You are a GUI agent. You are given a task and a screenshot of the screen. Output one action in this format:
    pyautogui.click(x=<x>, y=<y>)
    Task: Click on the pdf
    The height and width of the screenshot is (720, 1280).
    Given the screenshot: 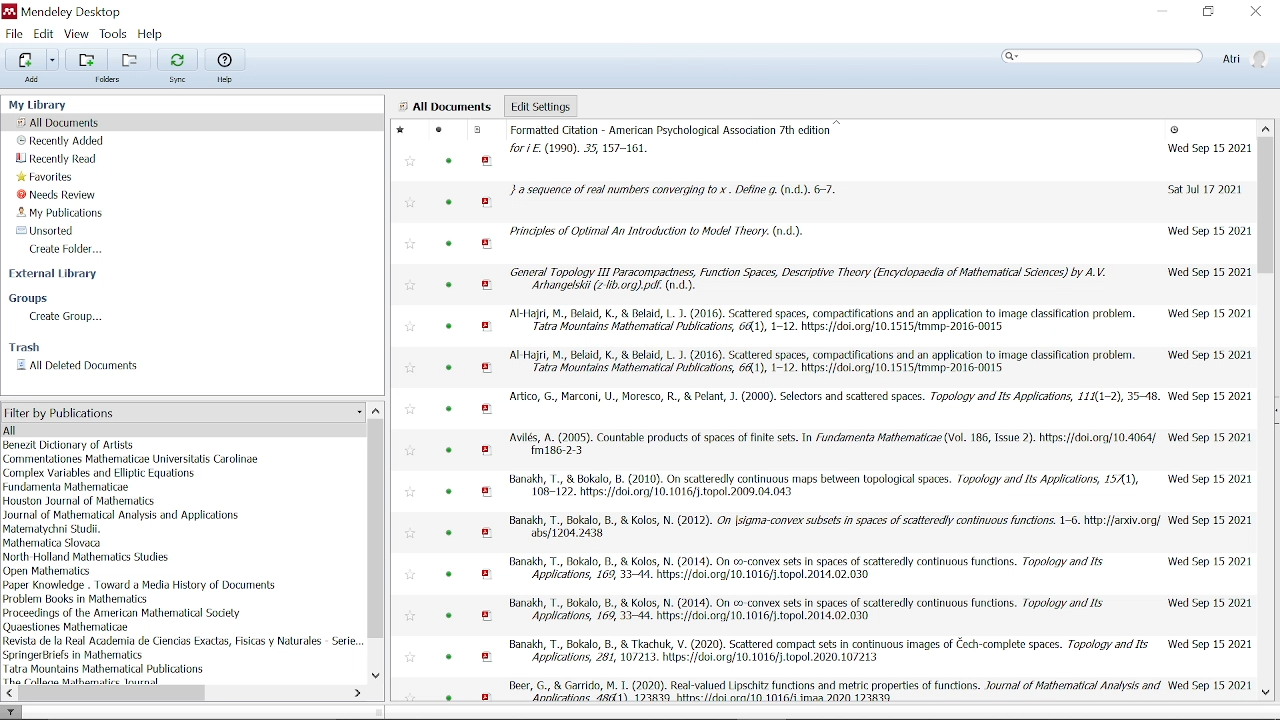 What is the action you would take?
    pyautogui.click(x=488, y=533)
    